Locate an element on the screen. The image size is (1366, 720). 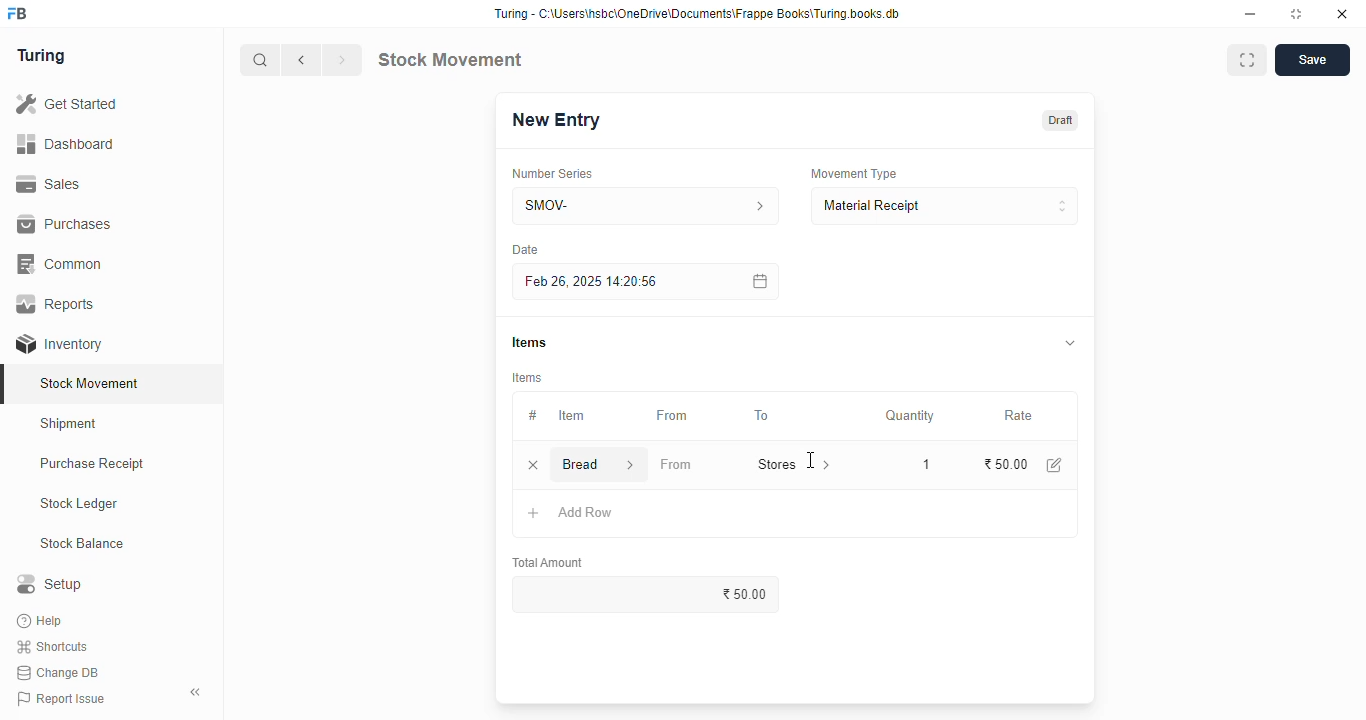
sales is located at coordinates (48, 184).